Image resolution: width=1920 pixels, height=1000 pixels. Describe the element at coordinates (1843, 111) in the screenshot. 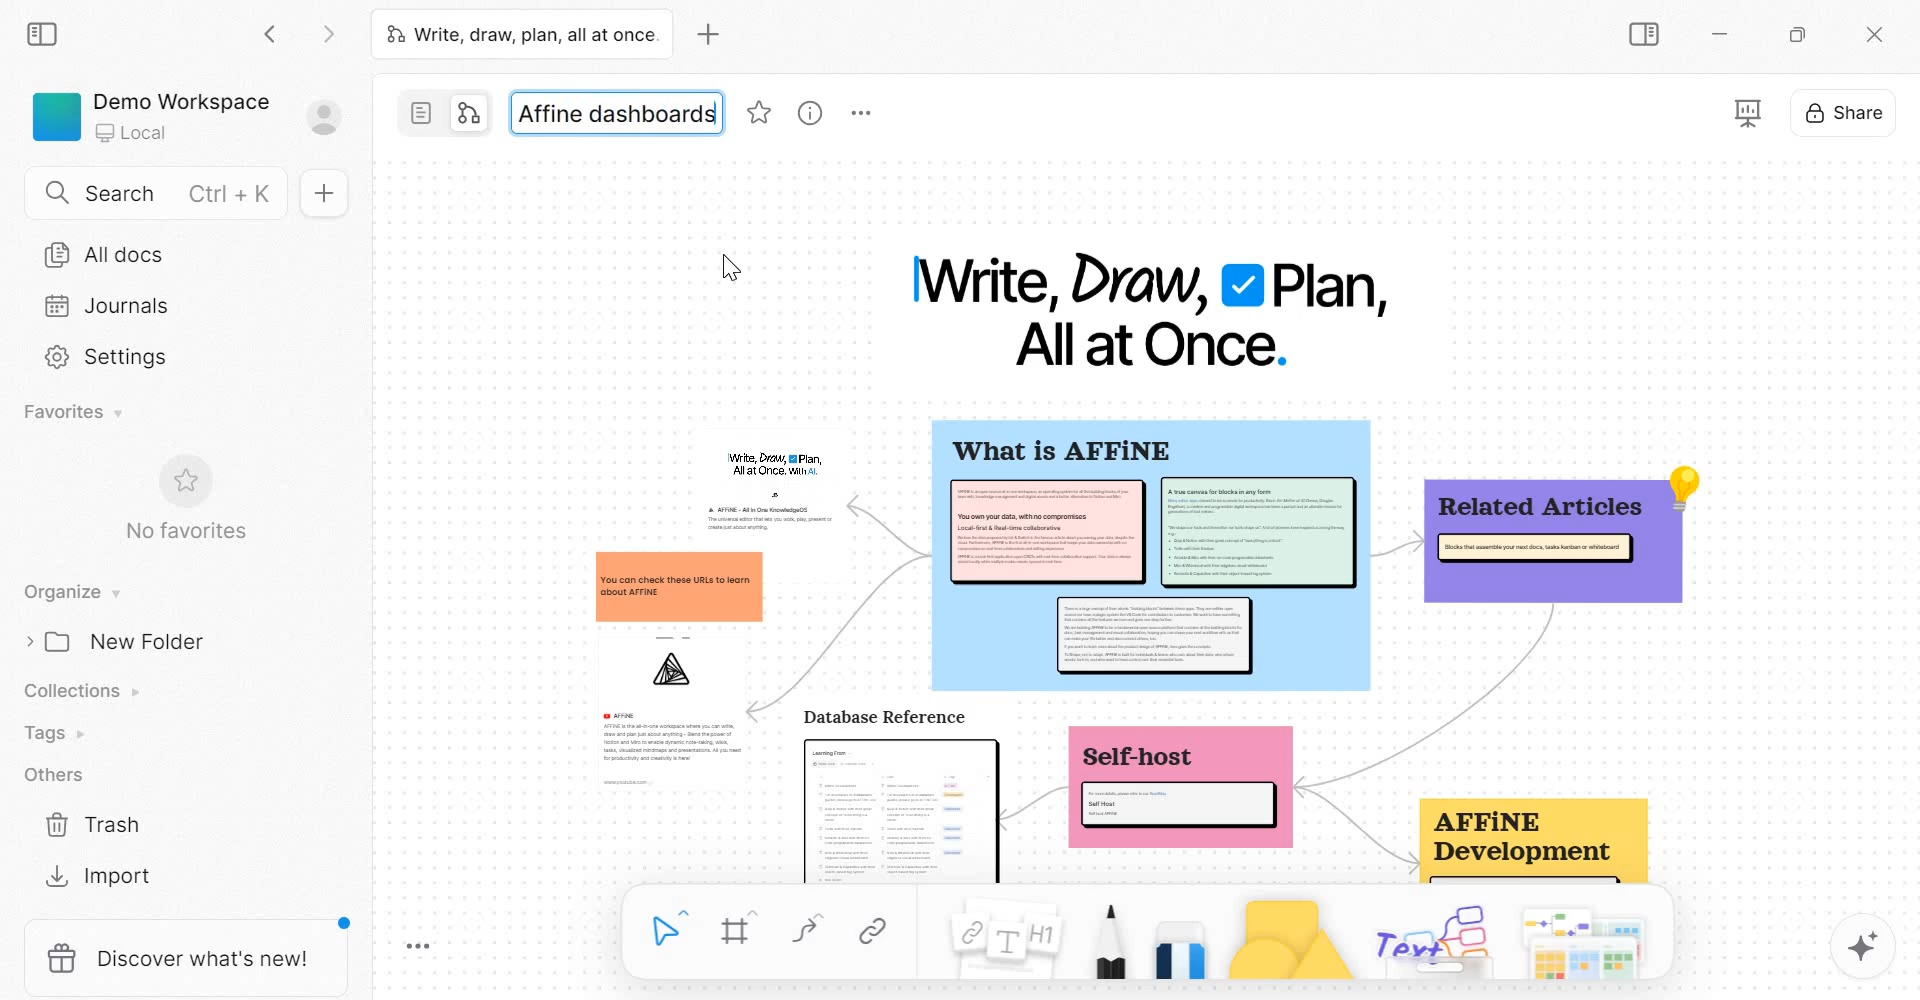

I see `Share` at that location.